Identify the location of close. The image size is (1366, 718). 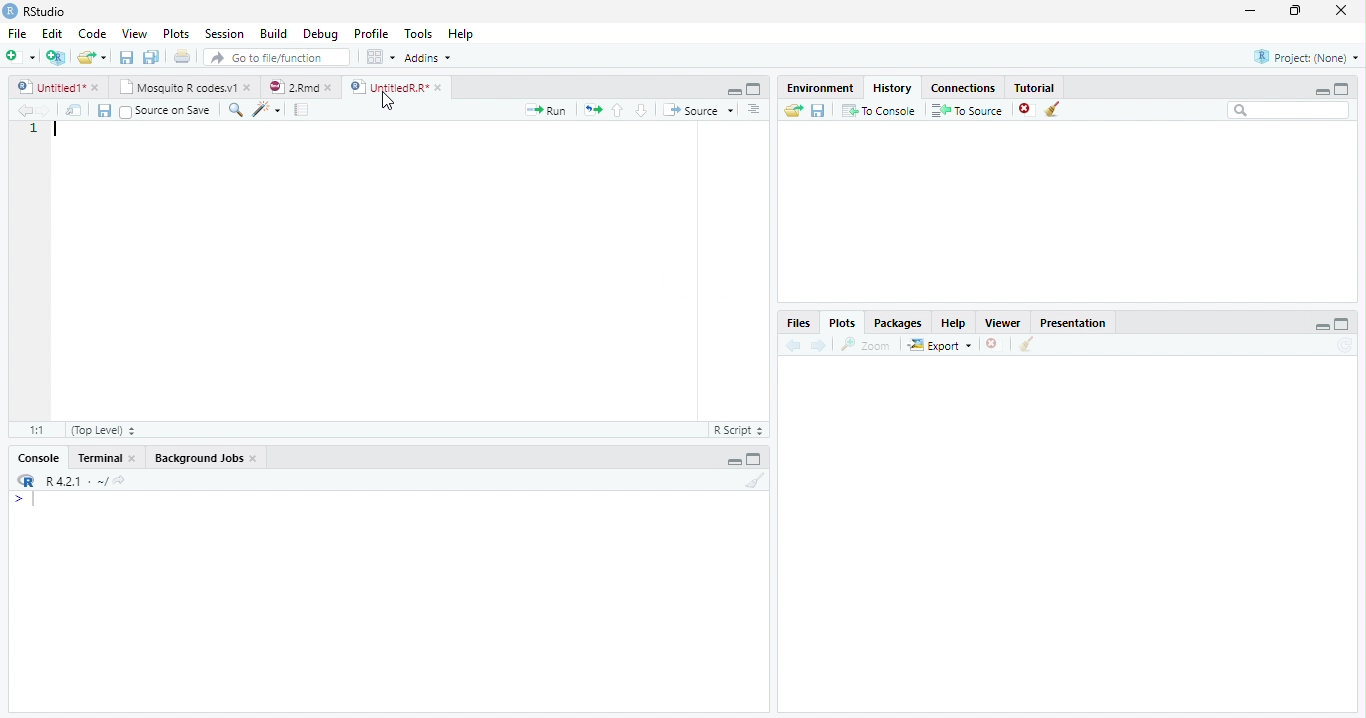
(438, 88).